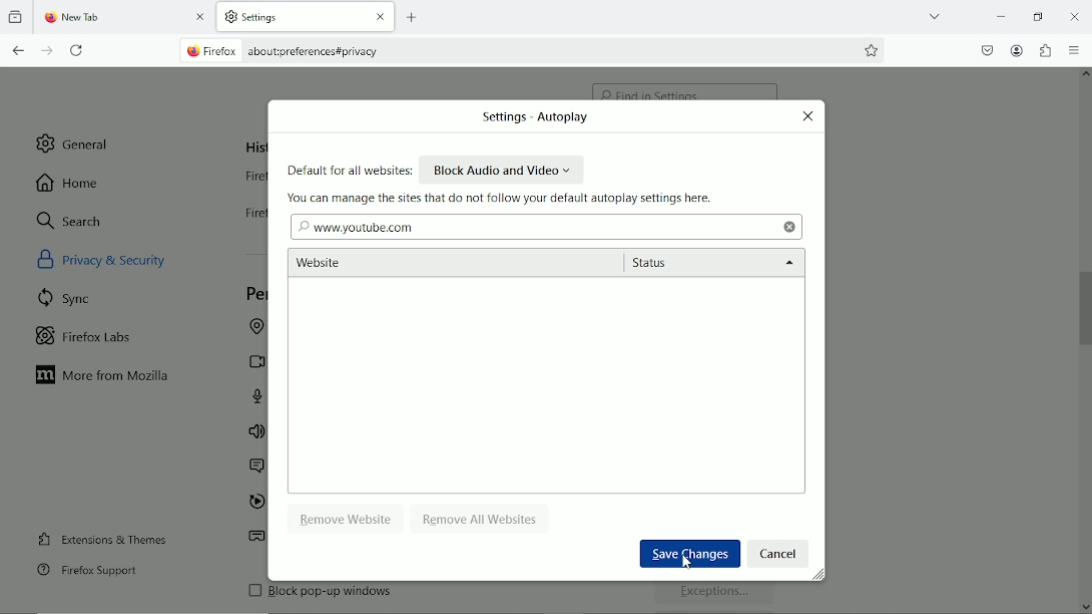  I want to click on close, so click(808, 116).